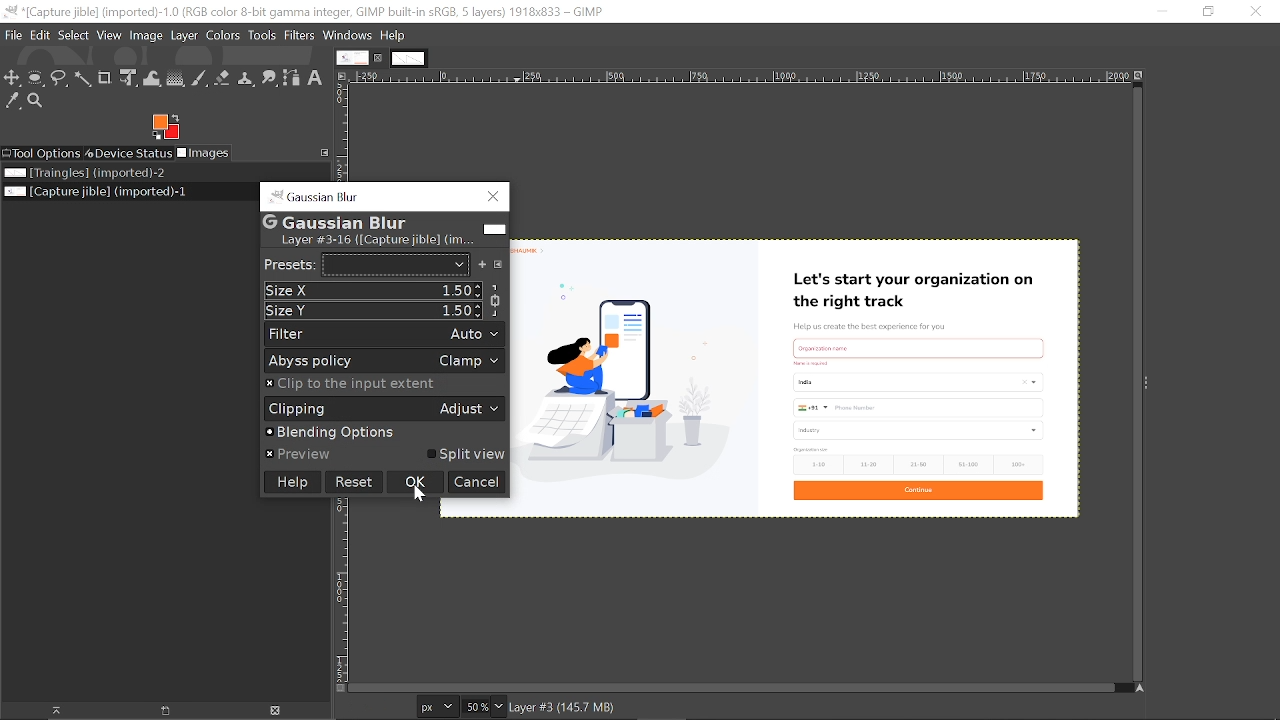 Image resolution: width=1280 pixels, height=720 pixels. Describe the element at coordinates (264, 37) in the screenshot. I see `Tools` at that location.